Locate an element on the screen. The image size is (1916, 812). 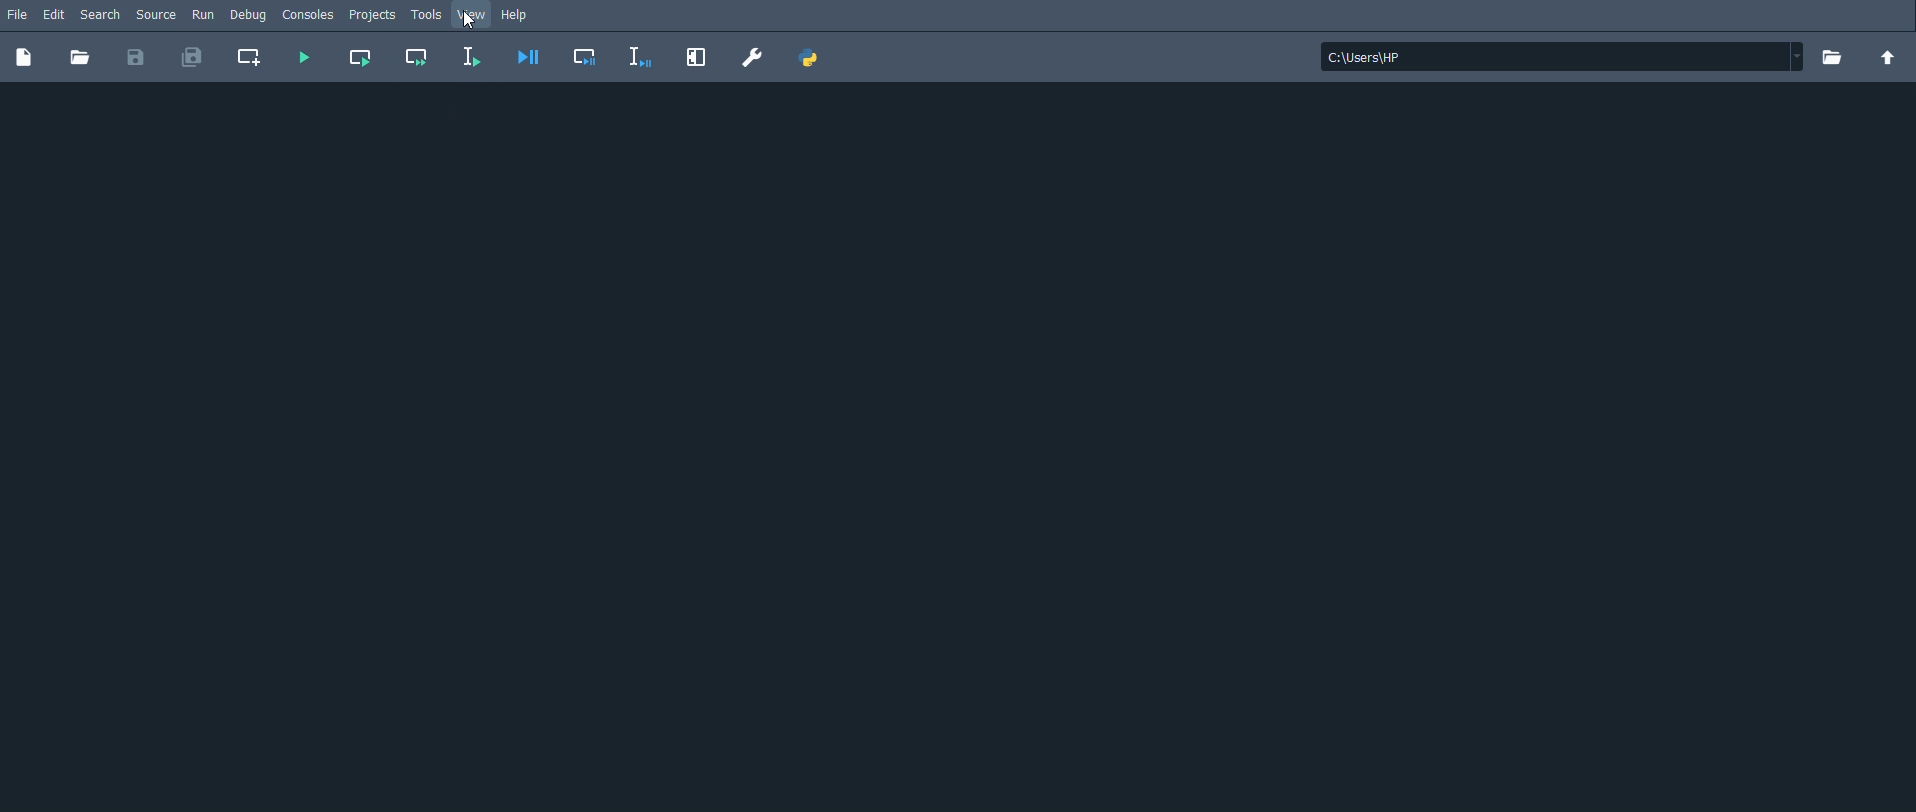
Run file is located at coordinates (301, 57).